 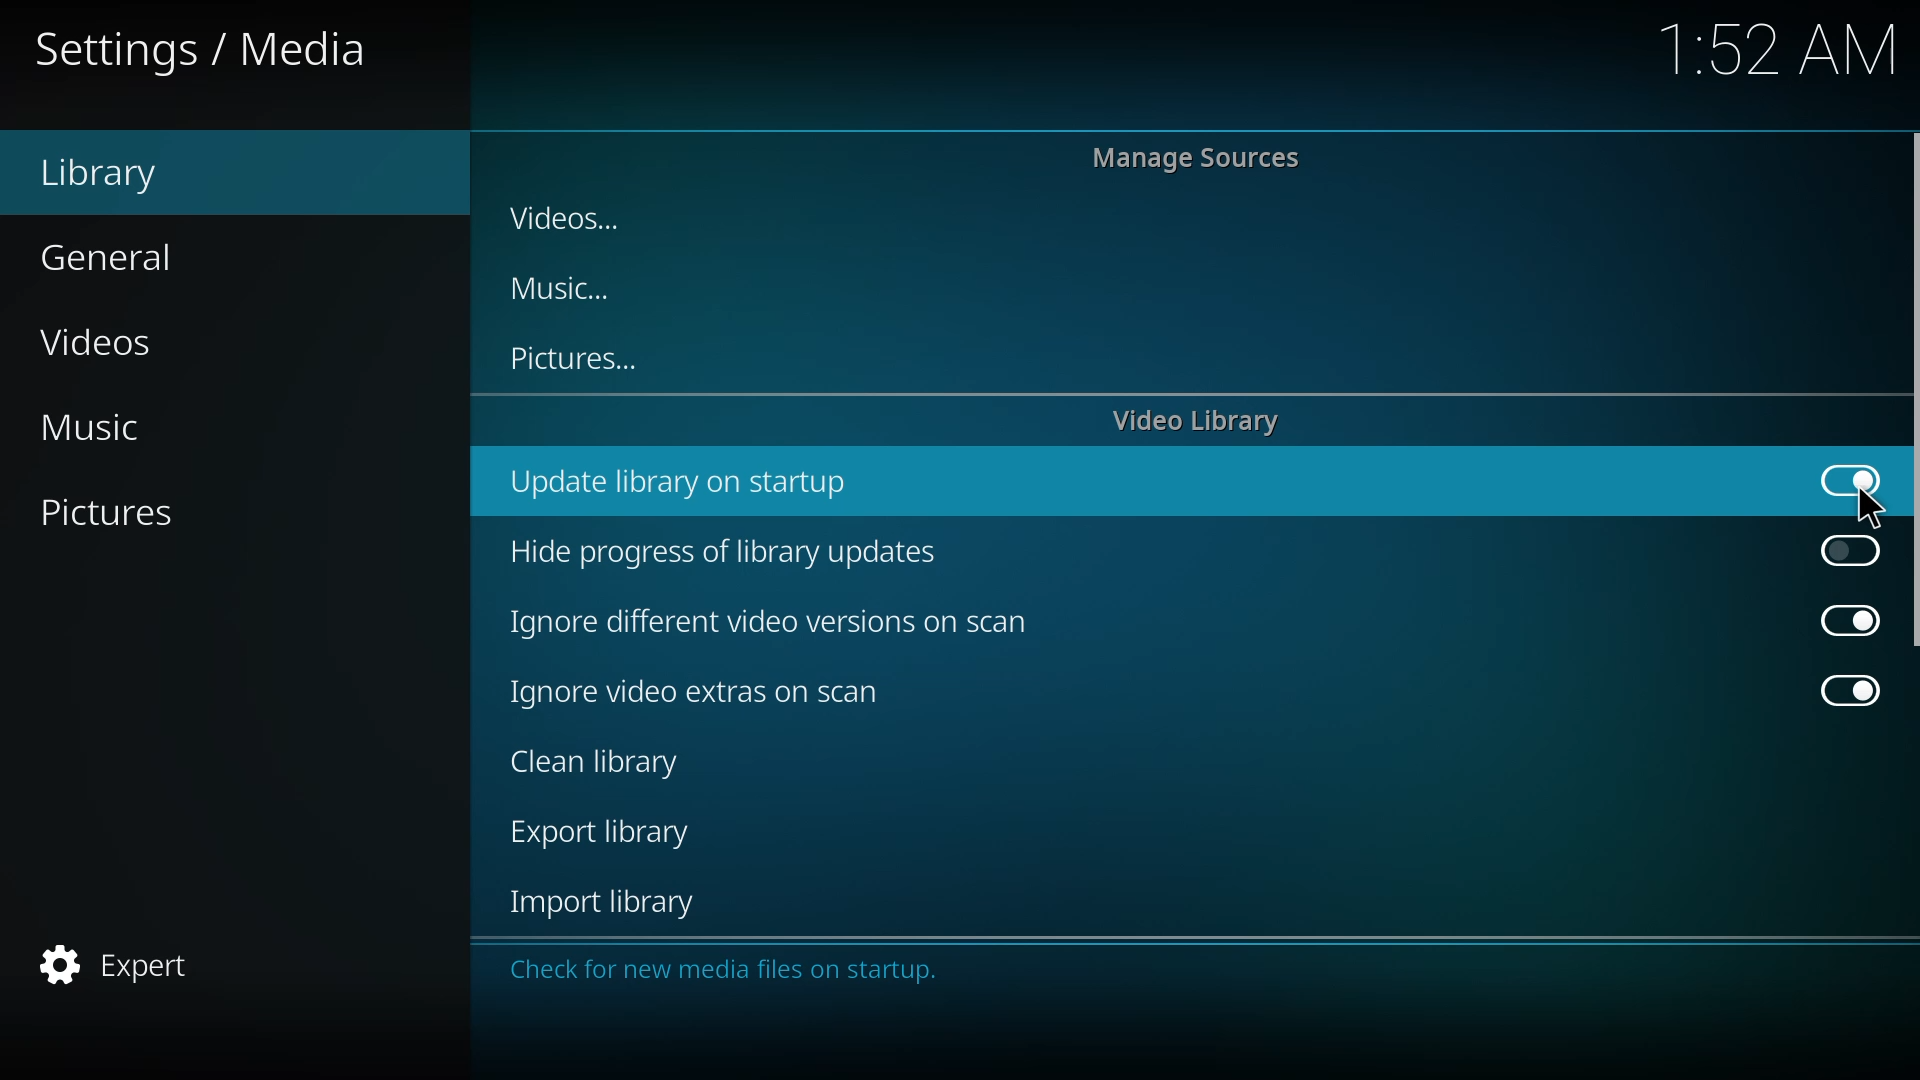 I want to click on pictures, so click(x=118, y=515).